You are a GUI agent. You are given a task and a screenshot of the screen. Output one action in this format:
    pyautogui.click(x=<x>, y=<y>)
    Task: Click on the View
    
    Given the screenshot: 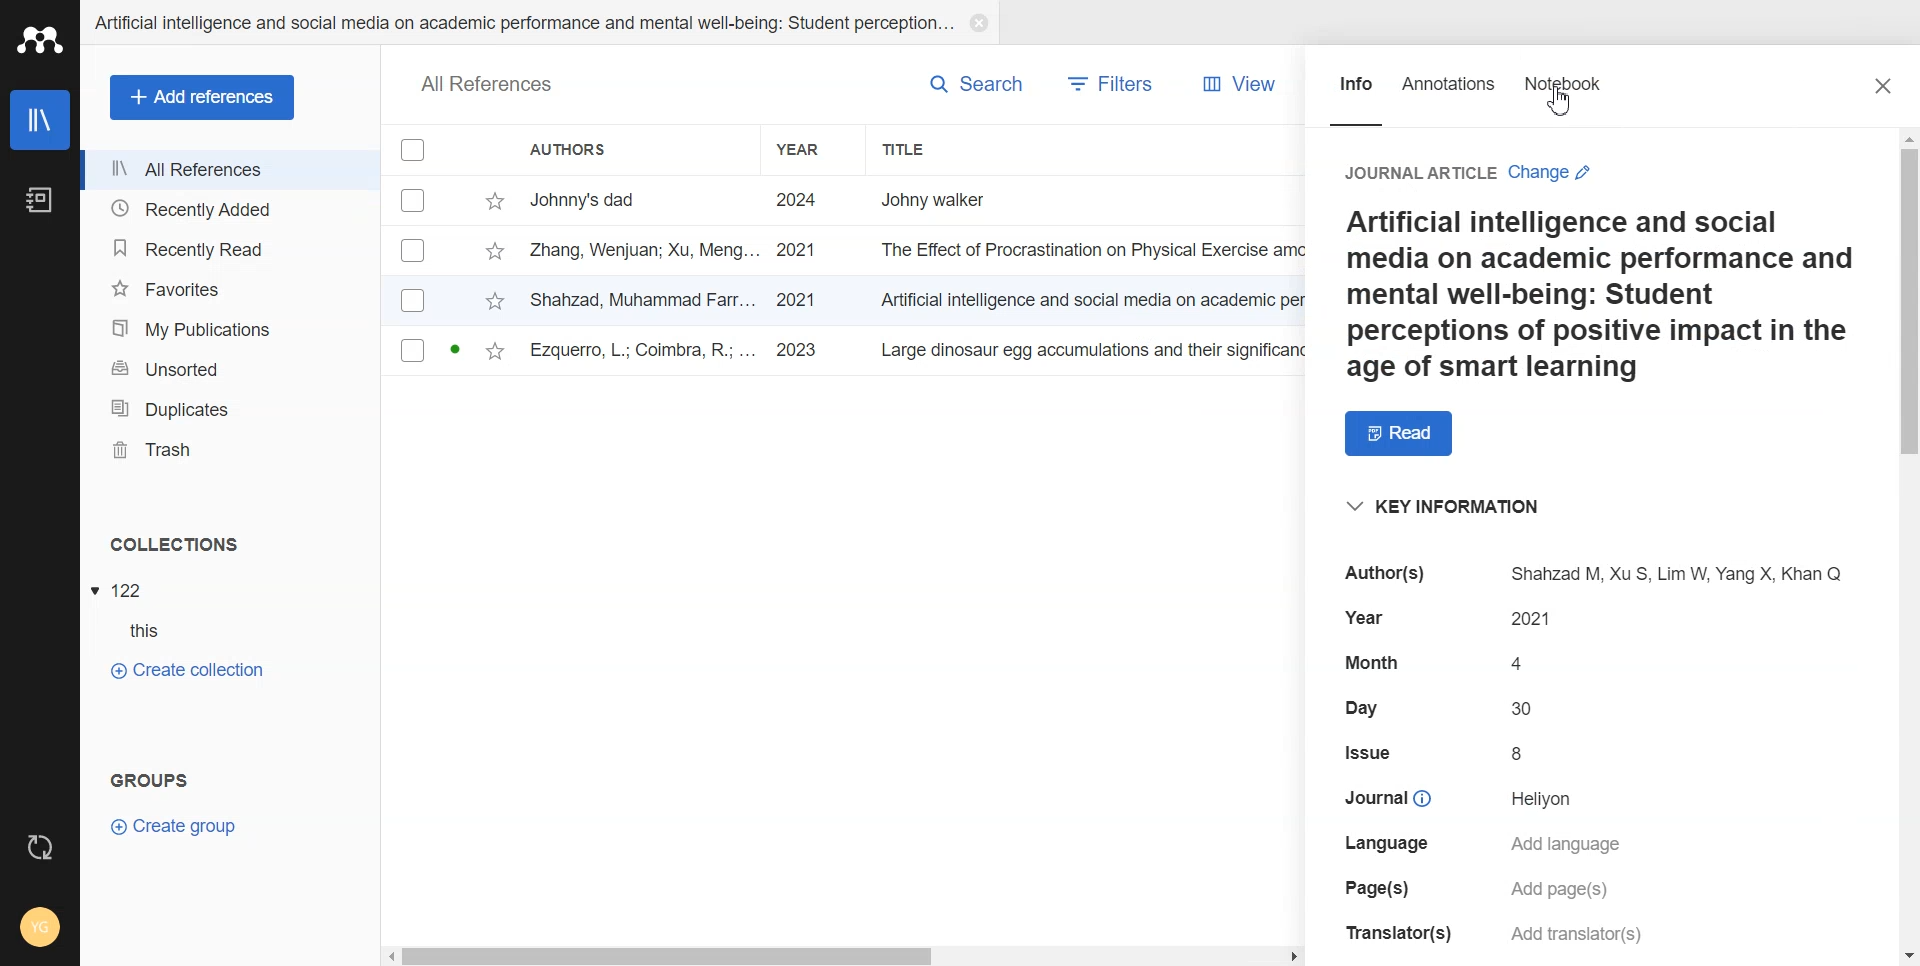 What is the action you would take?
    pyautogui.click(x=1233, y=84)
    